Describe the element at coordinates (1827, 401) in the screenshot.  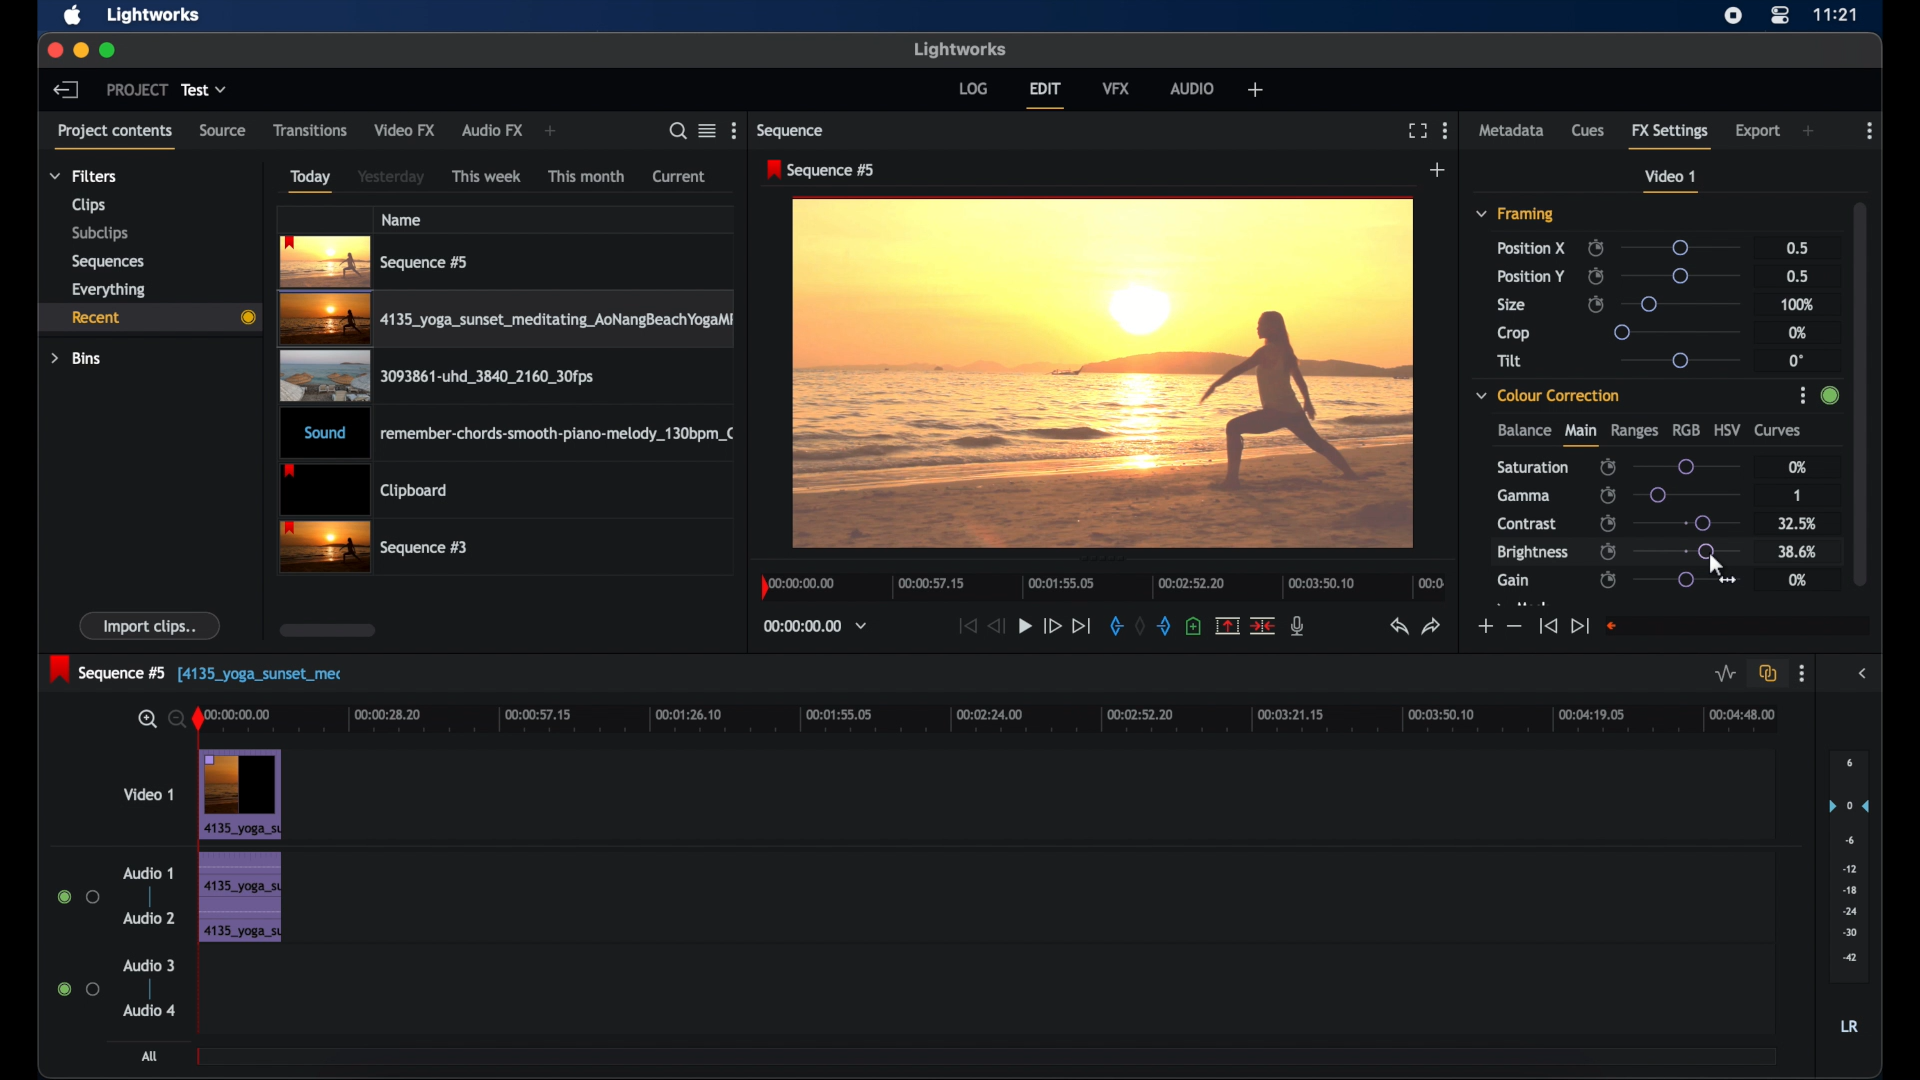
I see `slider change` at that location.